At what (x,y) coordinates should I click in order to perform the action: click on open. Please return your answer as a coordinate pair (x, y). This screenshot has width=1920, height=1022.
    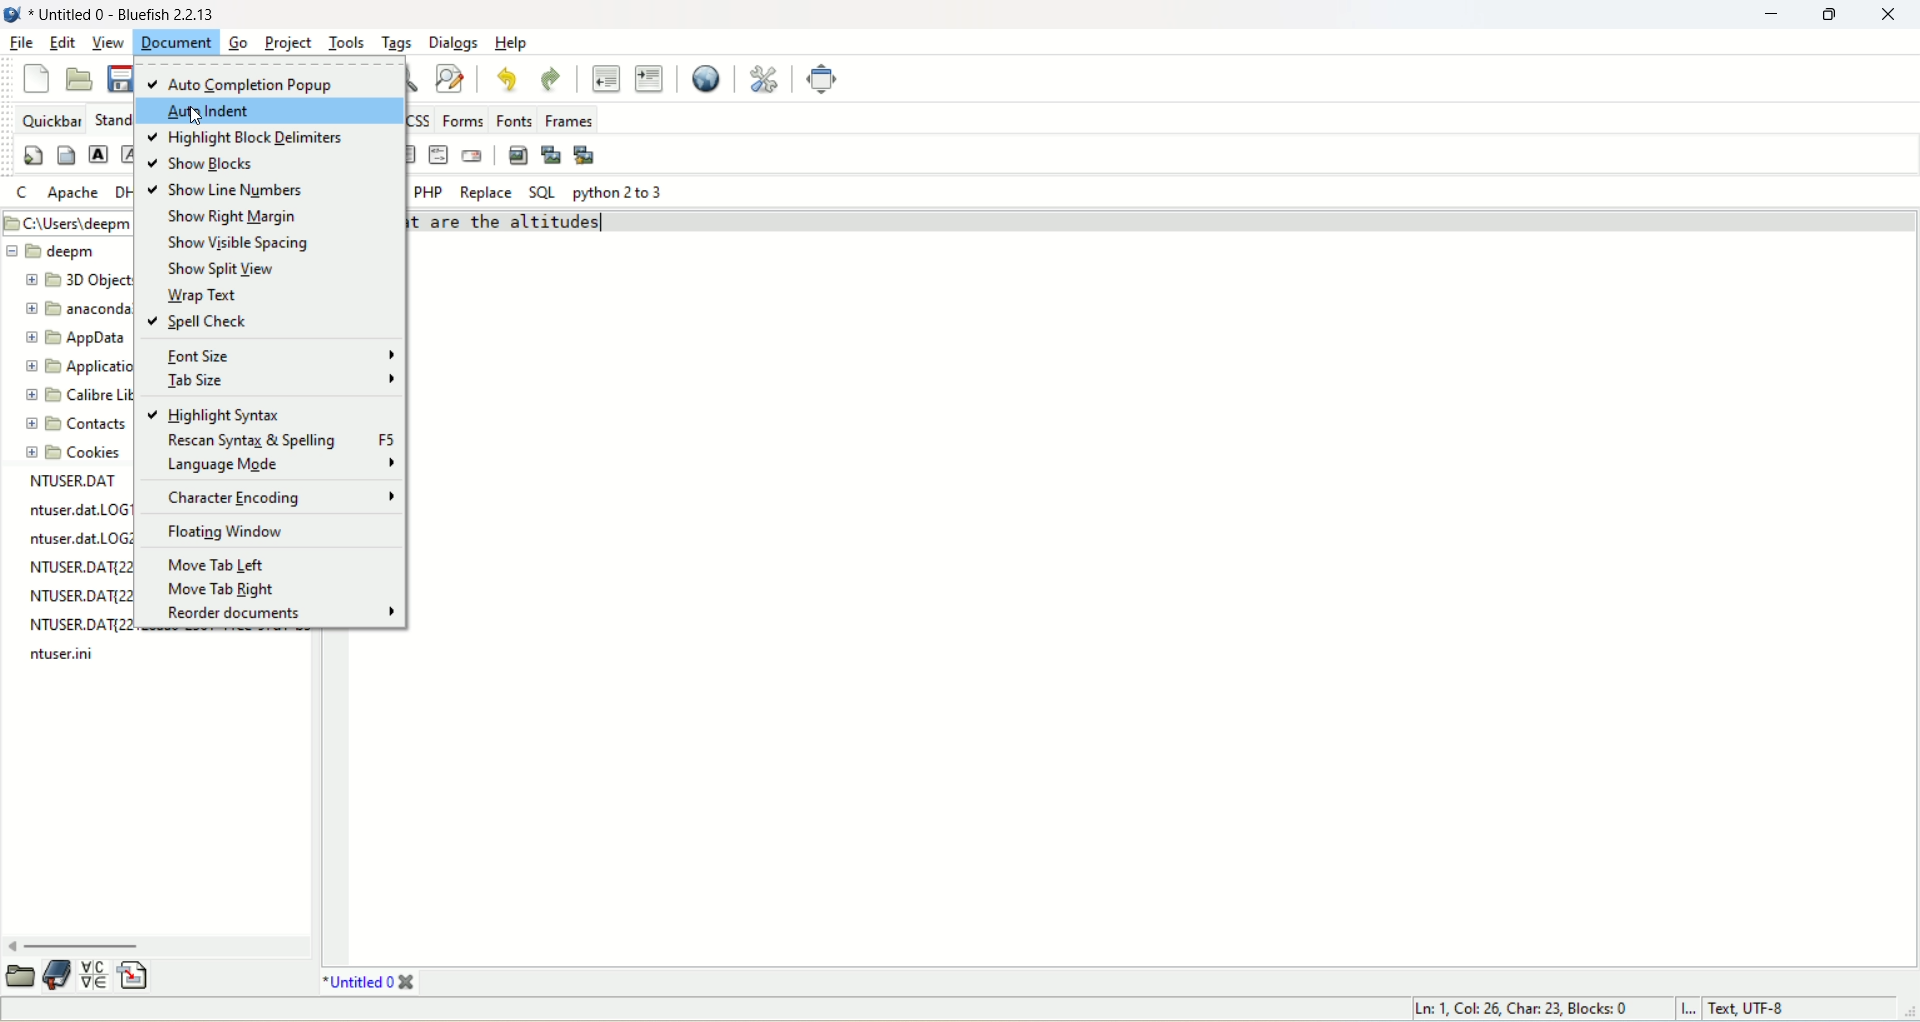
    Looking at the image, I should click on (22, 977).